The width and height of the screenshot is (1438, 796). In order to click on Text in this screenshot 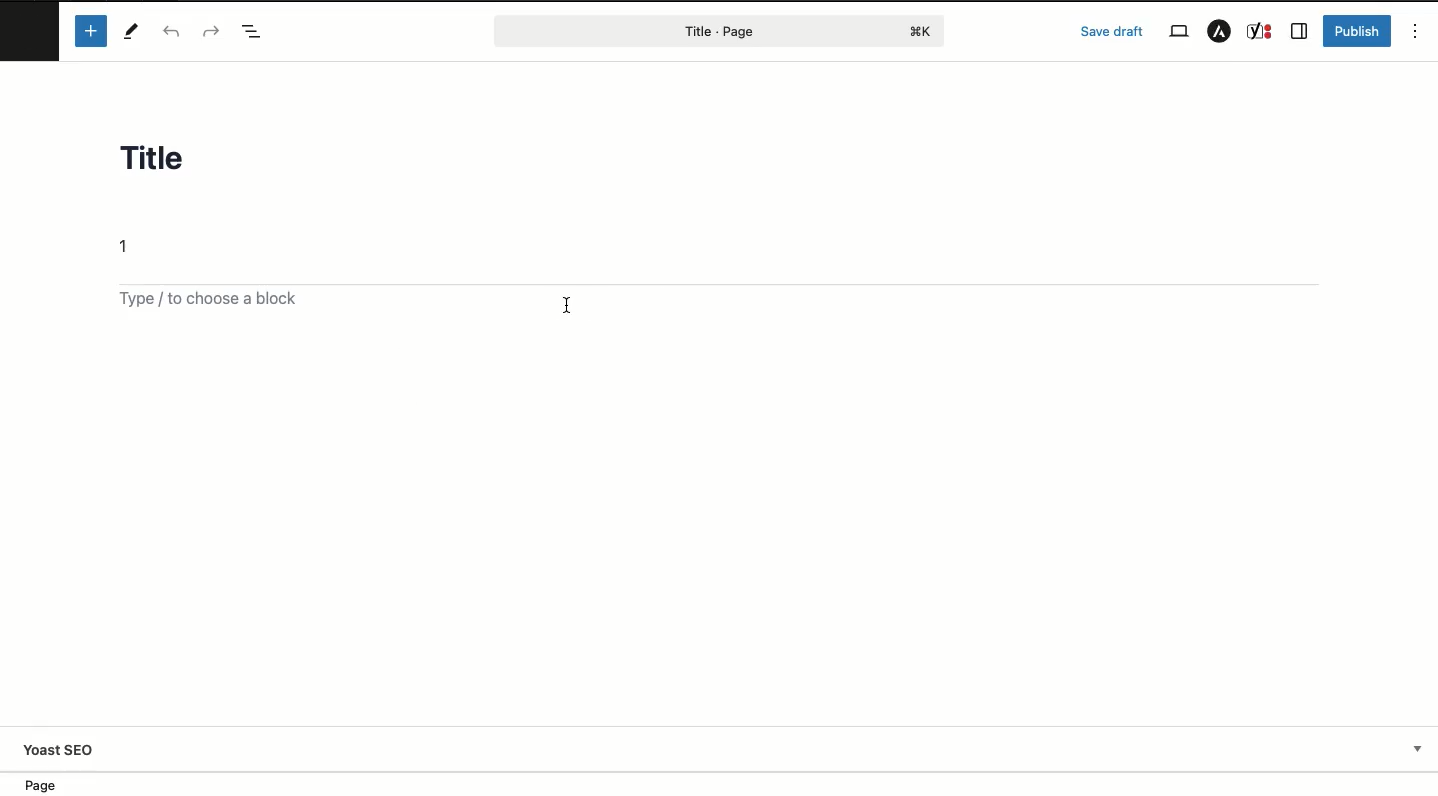, I will do `click(131, 247)`.